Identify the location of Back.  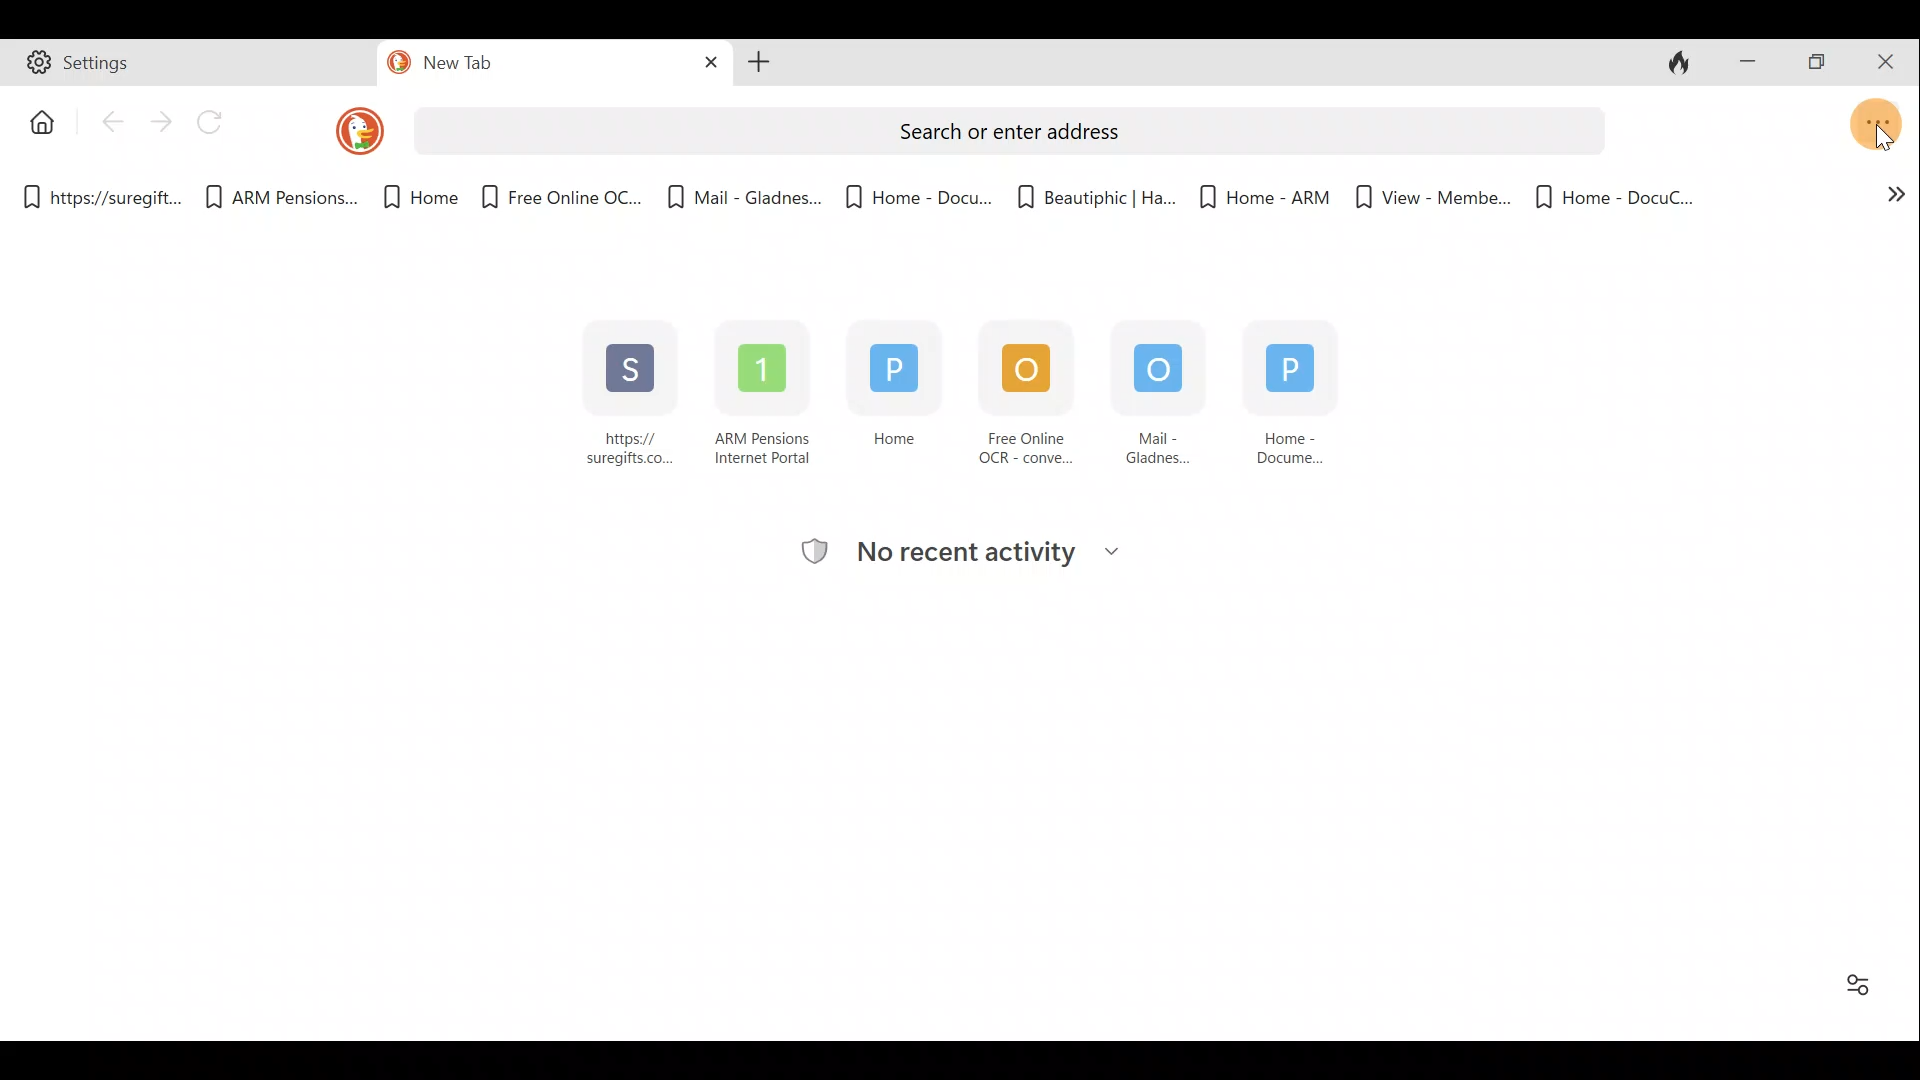
(117, 123).